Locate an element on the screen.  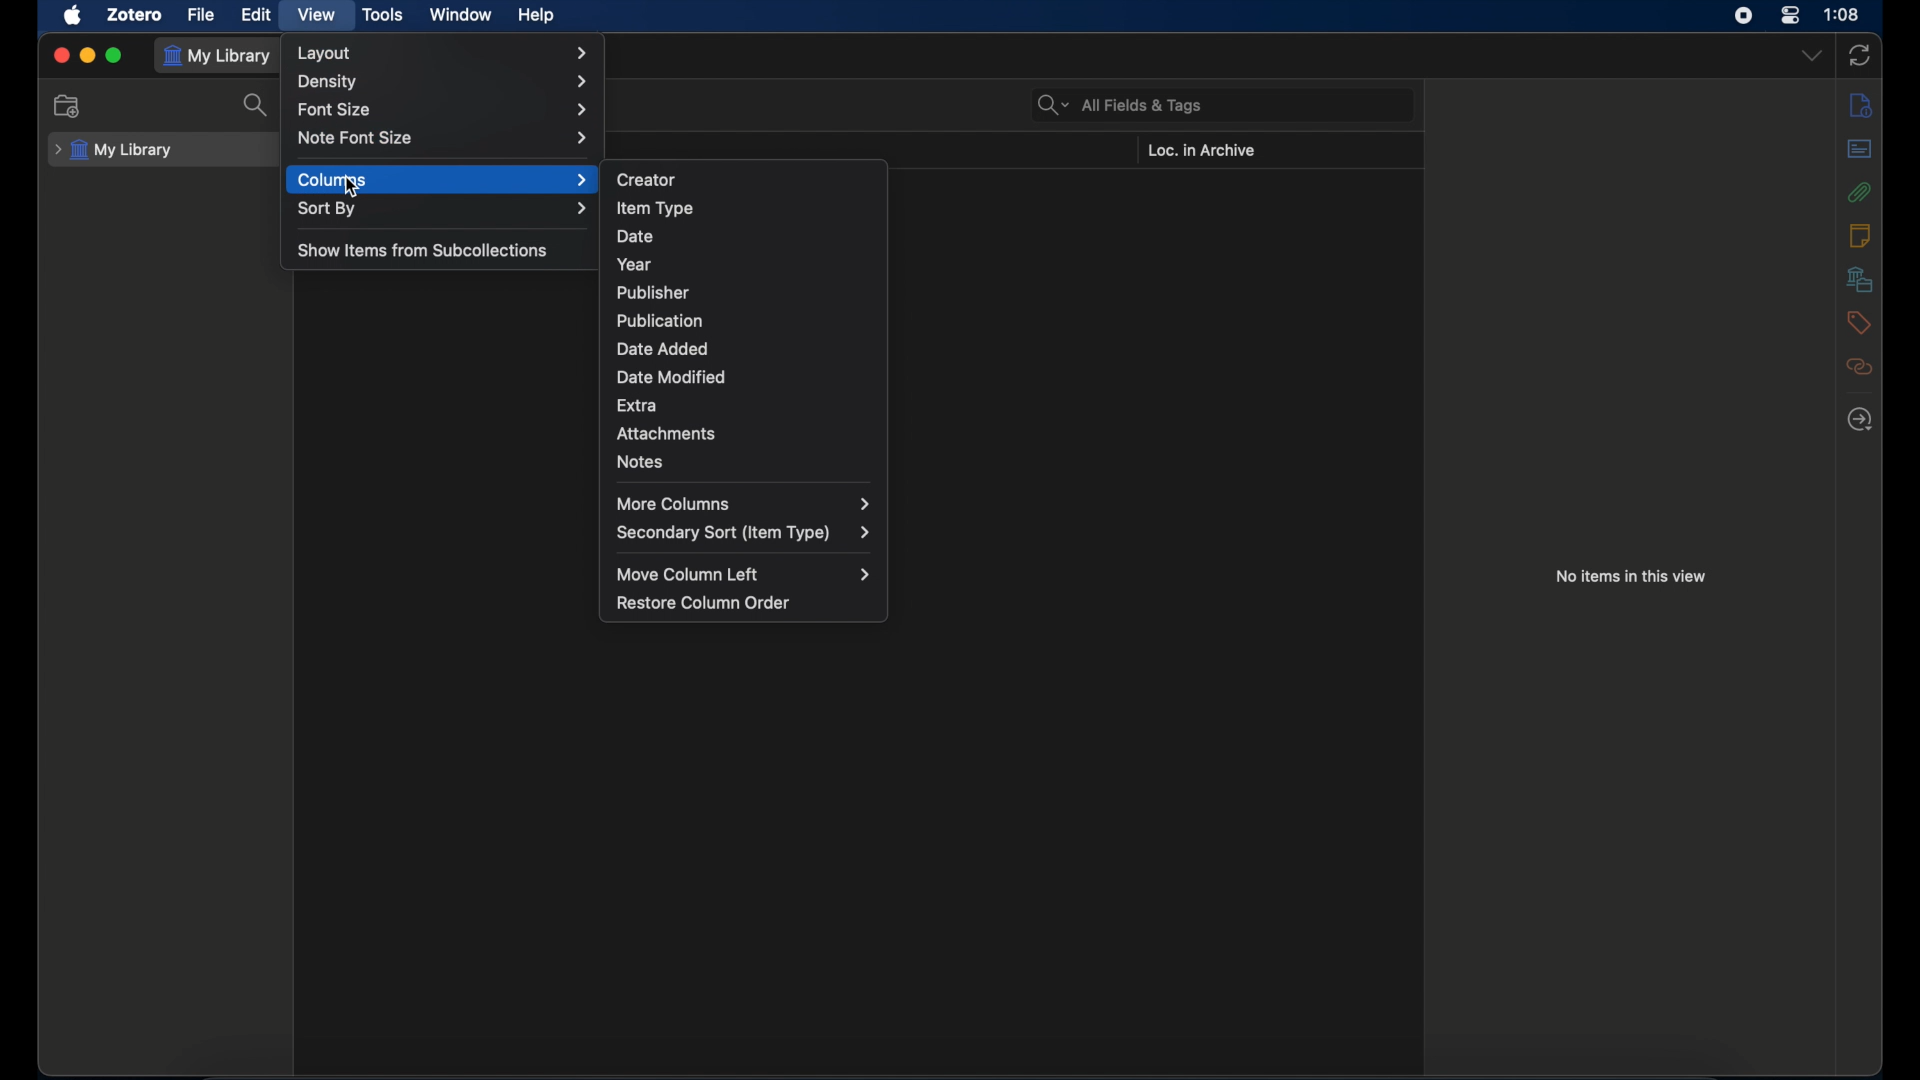
attachments is located at coordinates (665, 434).